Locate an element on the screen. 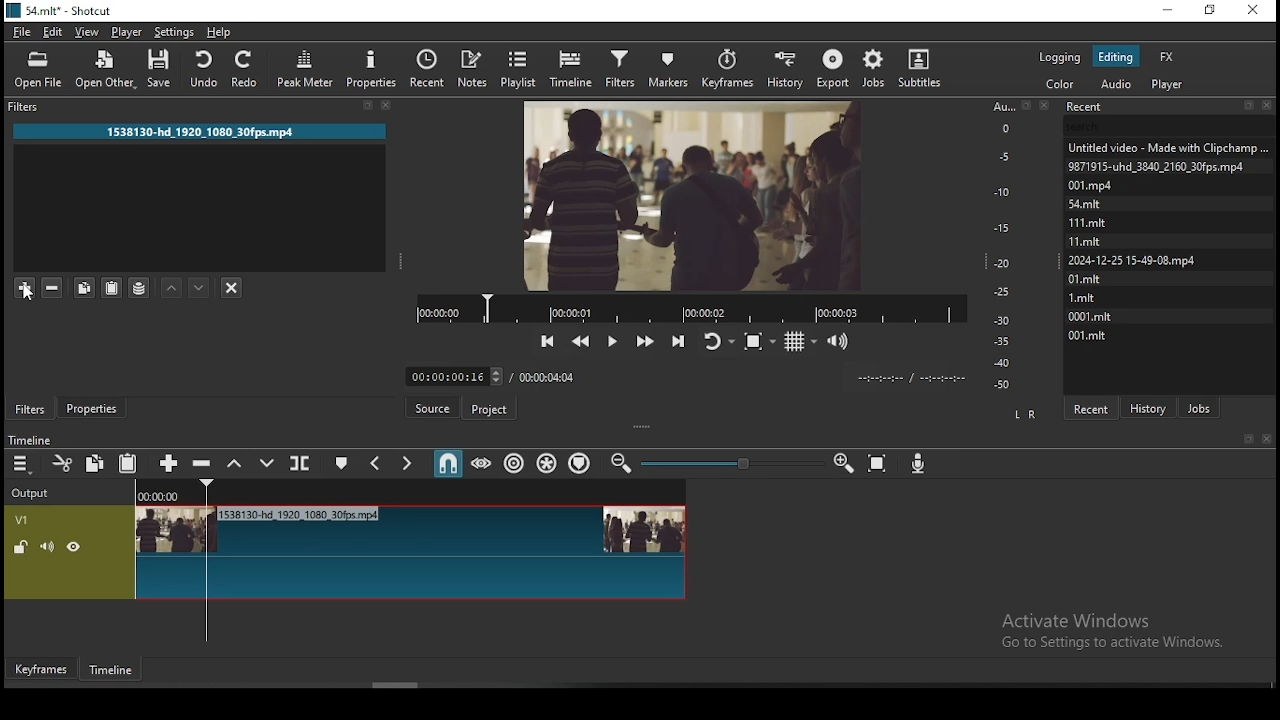 The width and height of the screenshot is (1280, 720). timeline is located at coordinates (574, 66).